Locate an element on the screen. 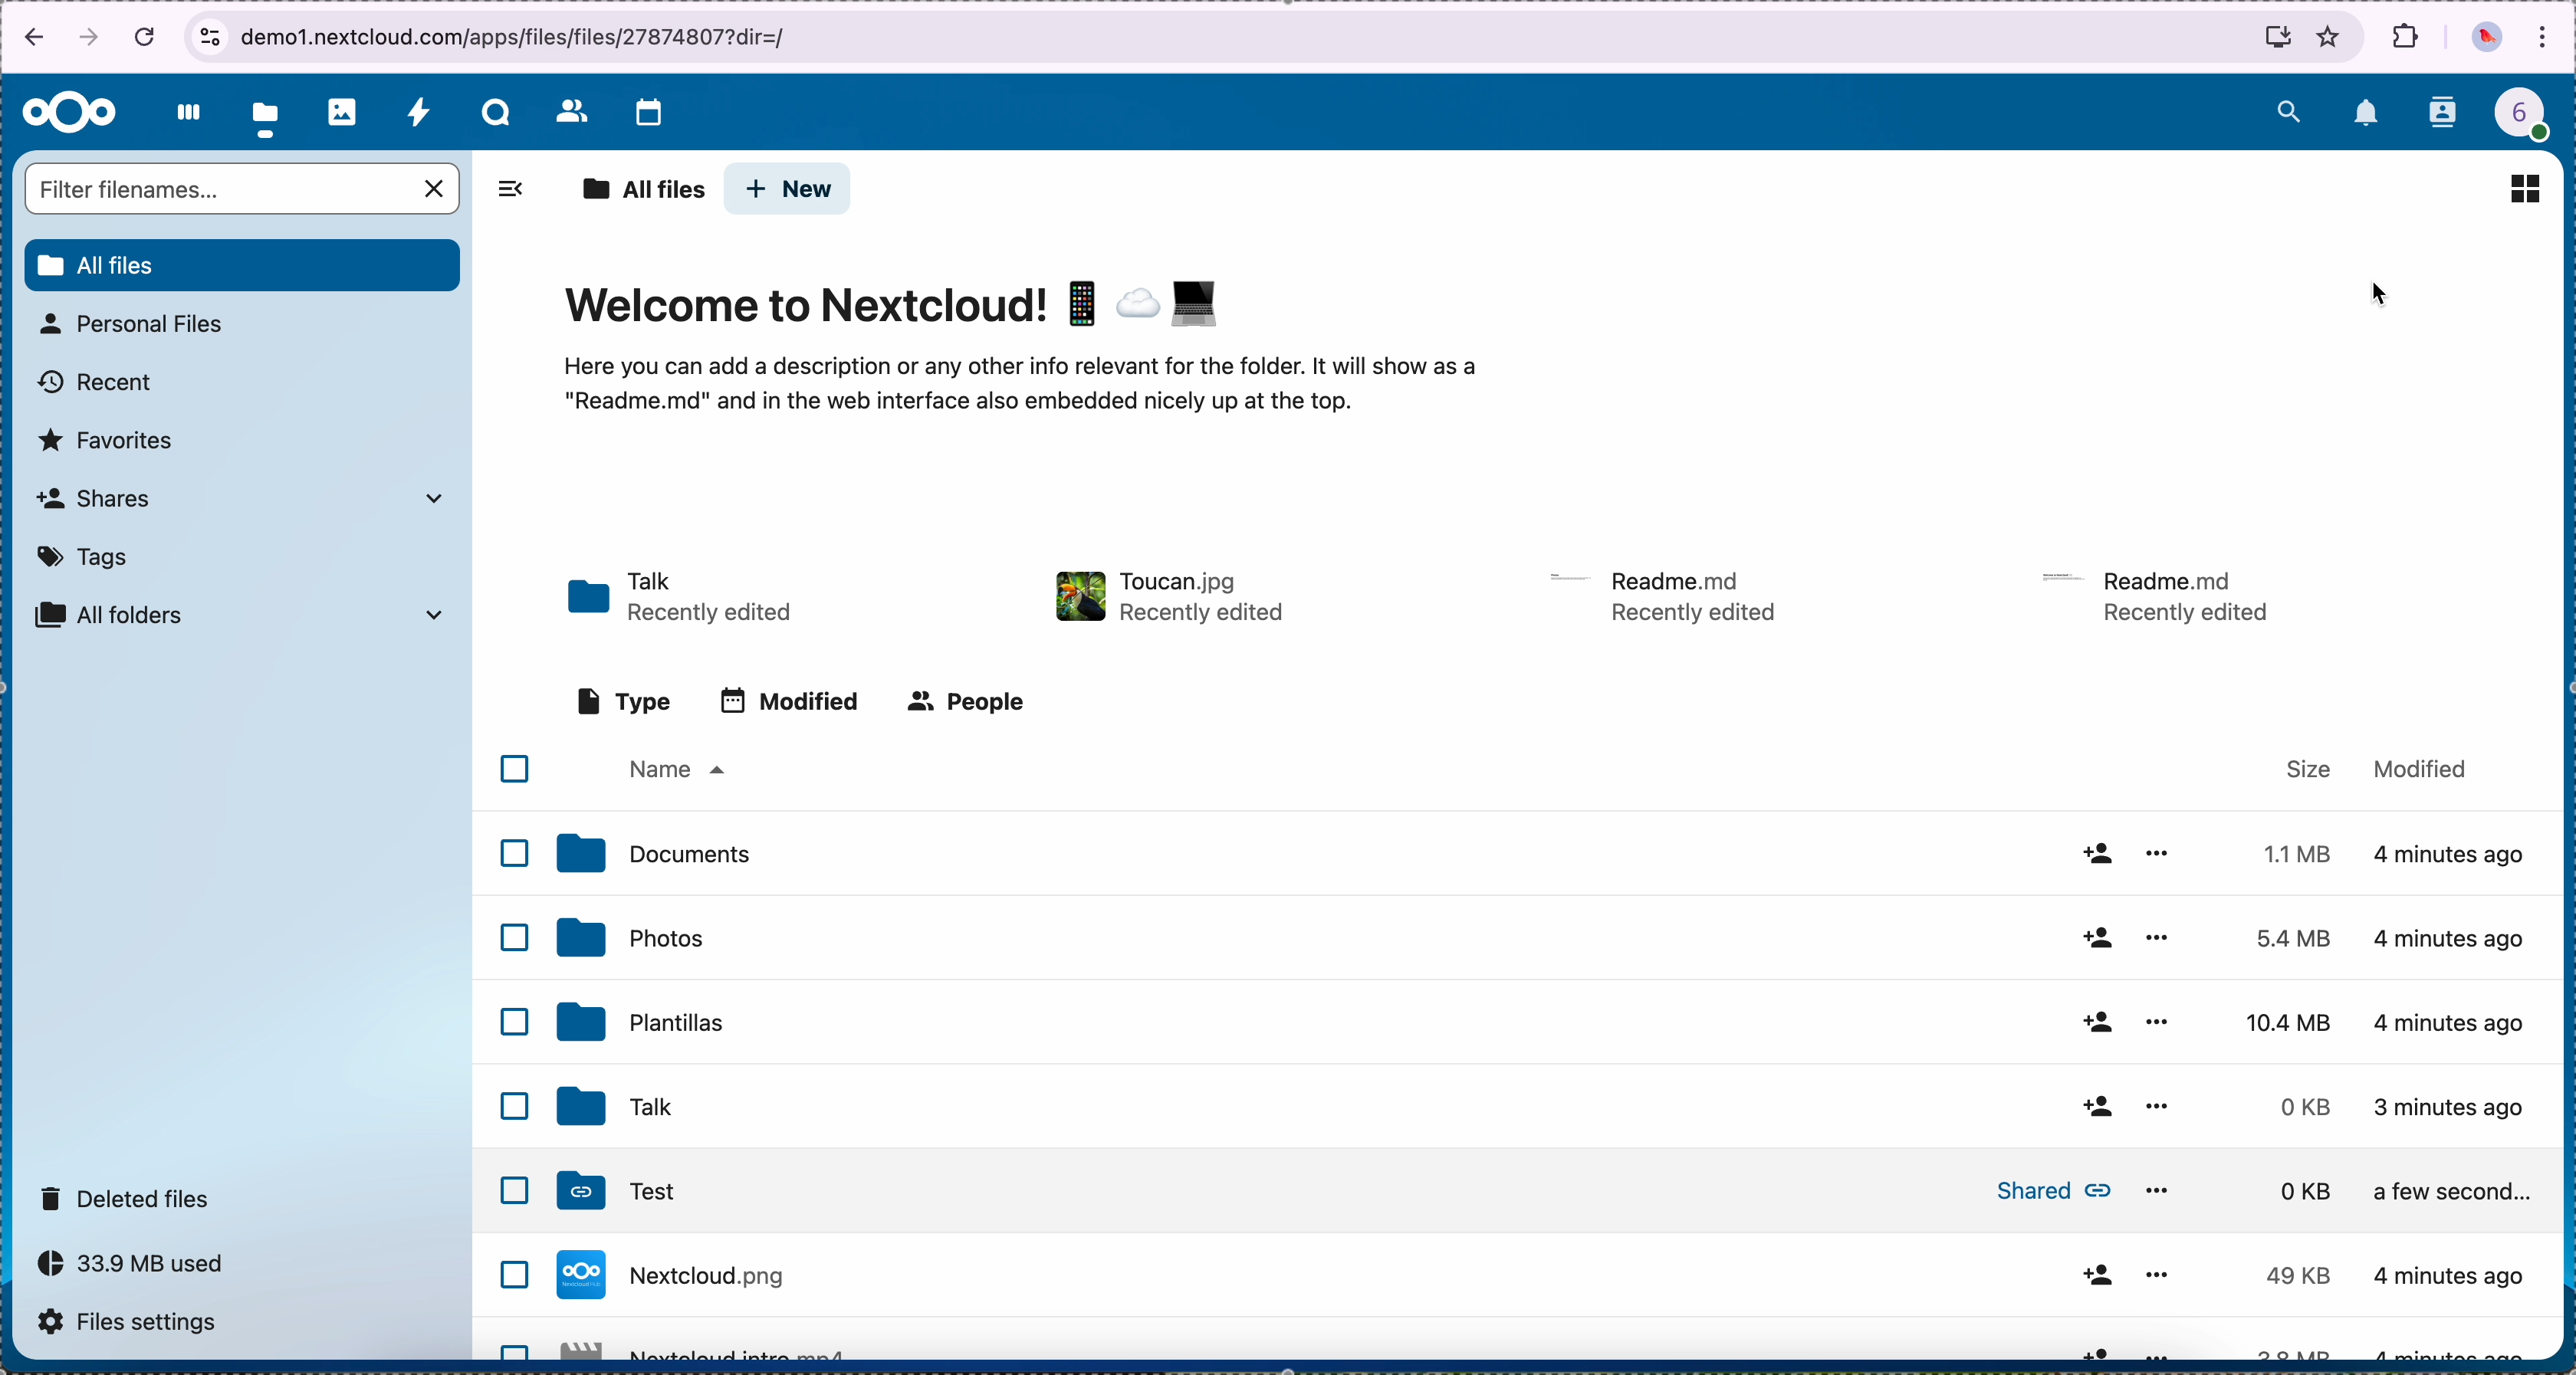 The image size is (2576, 1375). photos is located at coordinates (629, 937).